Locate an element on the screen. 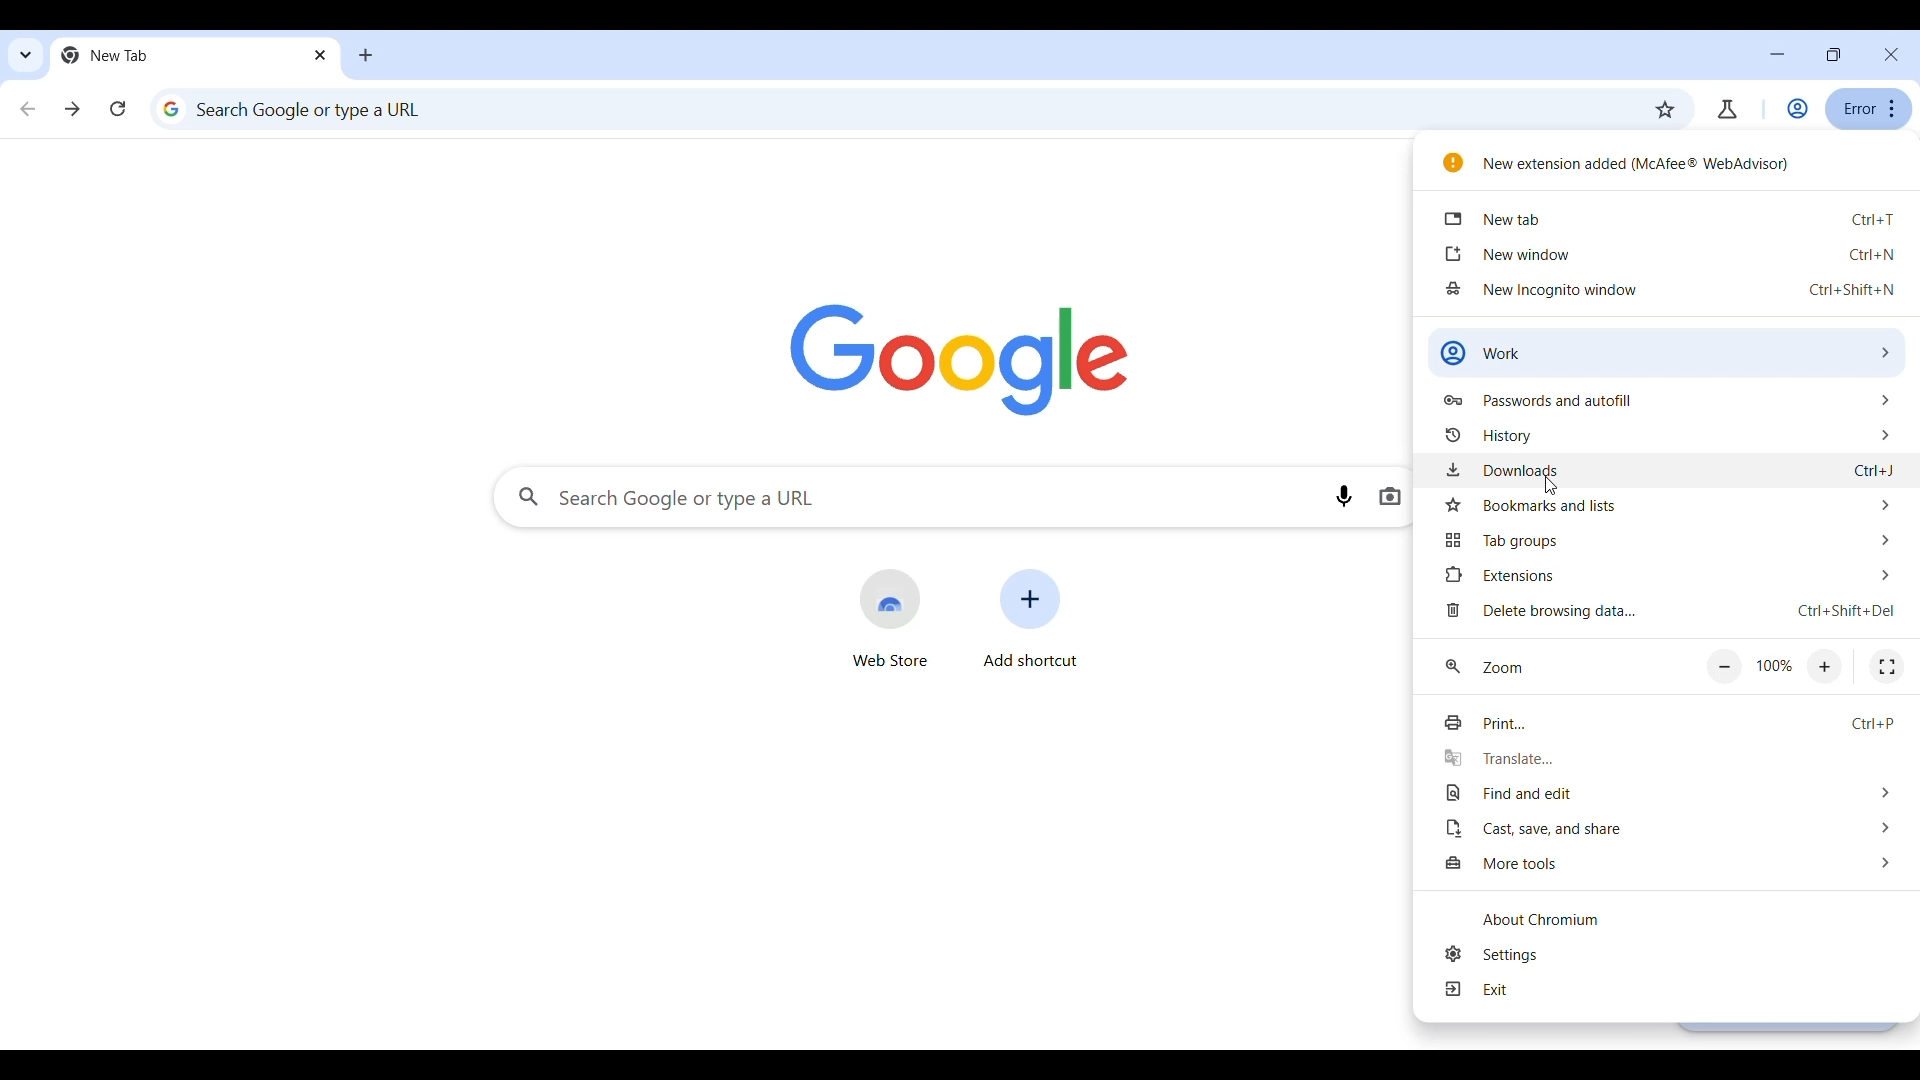 The height and width of the screenshot is (1080, 1920). new tab  is located at coordinates (175, 56).